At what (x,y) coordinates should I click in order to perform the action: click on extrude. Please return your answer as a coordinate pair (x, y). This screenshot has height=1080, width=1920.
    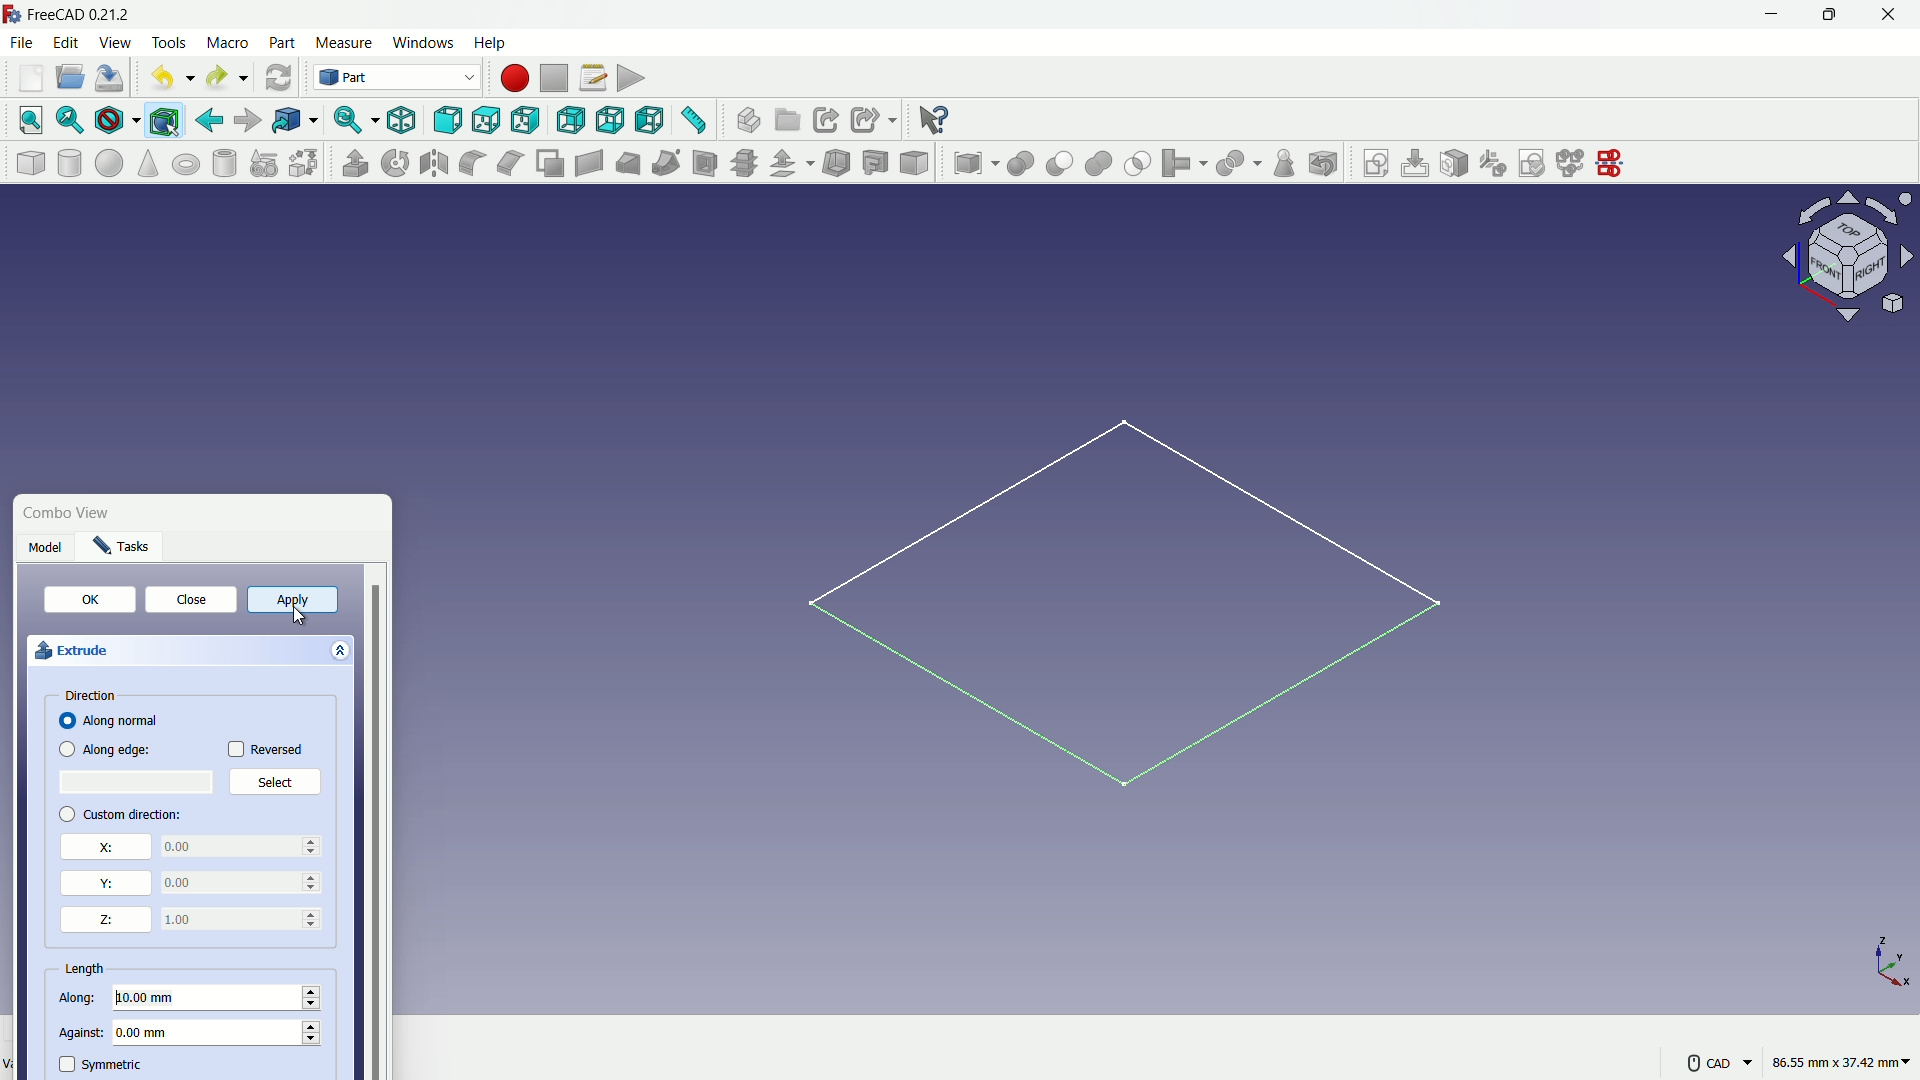
    Looking at the image, I should click on (356, 162).